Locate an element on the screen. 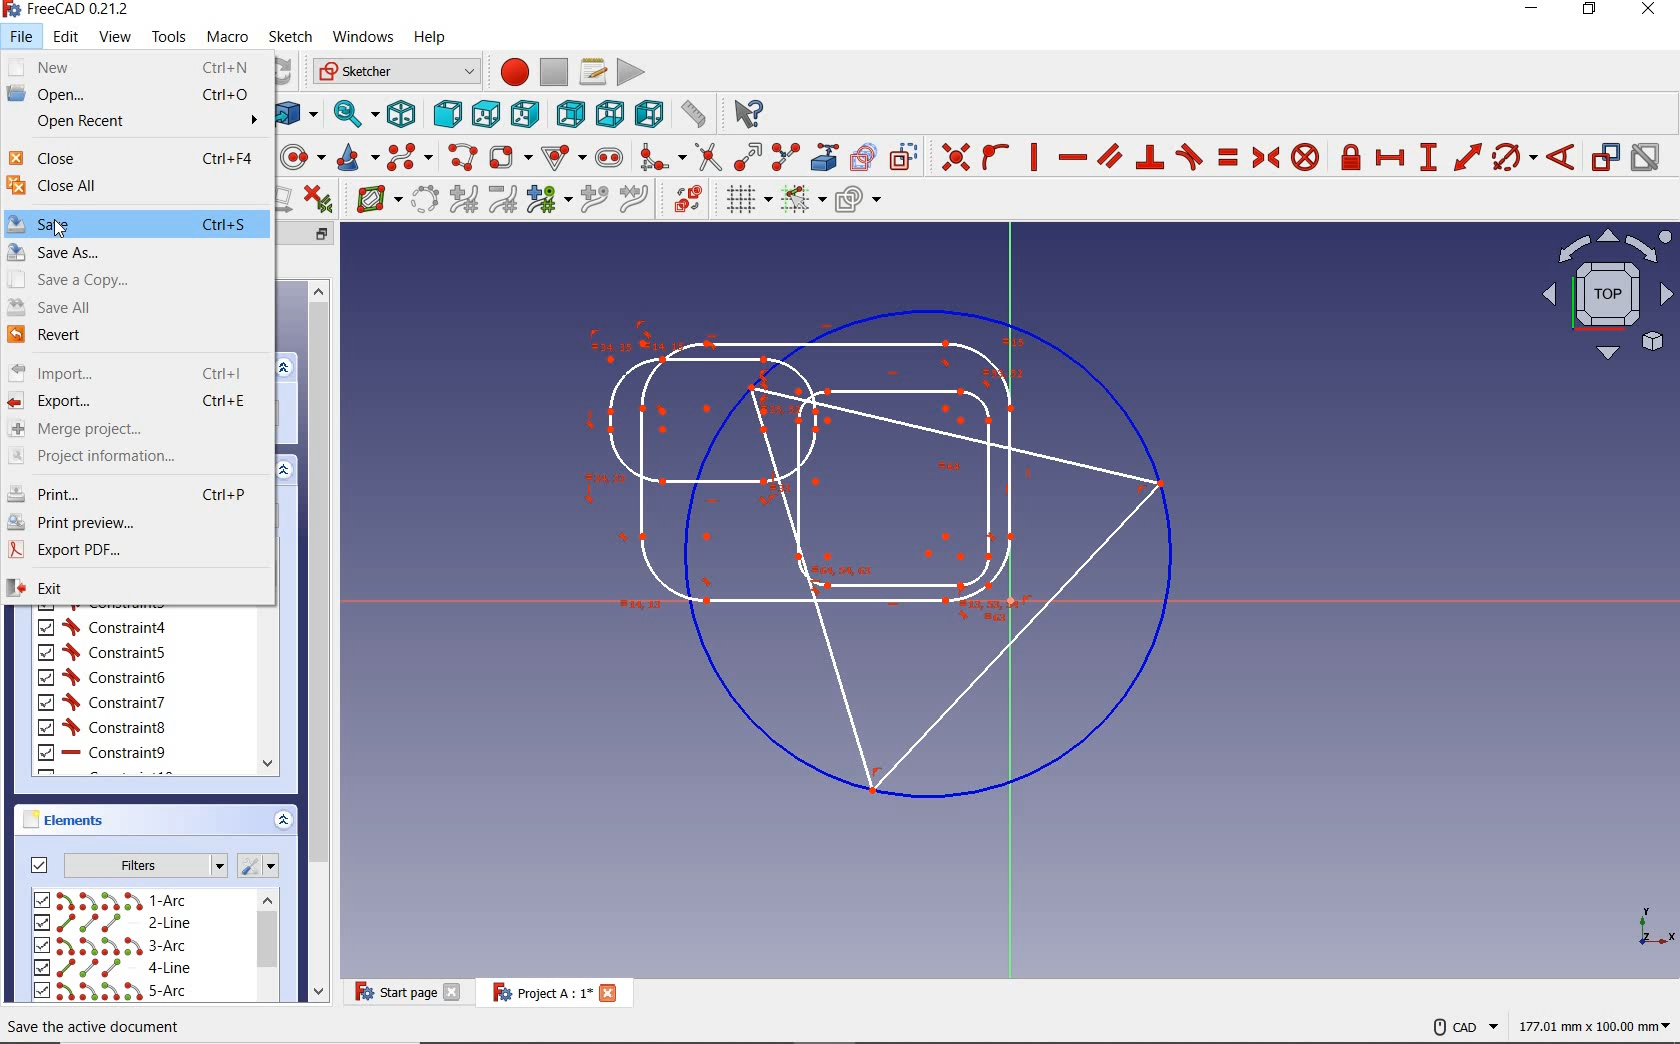 This screenshot has height=1044, width=1680. decrease B-spline decrease is located at coordinates (504, 201).